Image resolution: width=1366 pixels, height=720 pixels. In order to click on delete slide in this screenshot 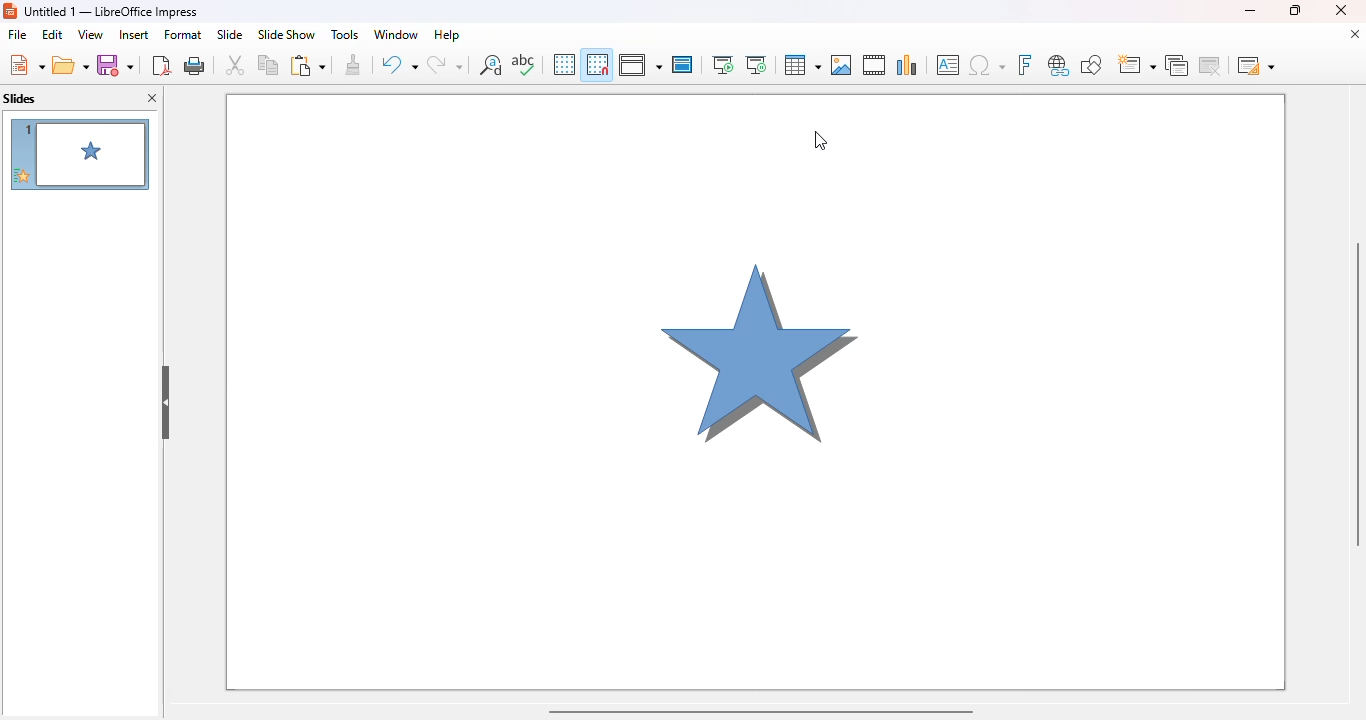, I will do `click(1211, 65)`.